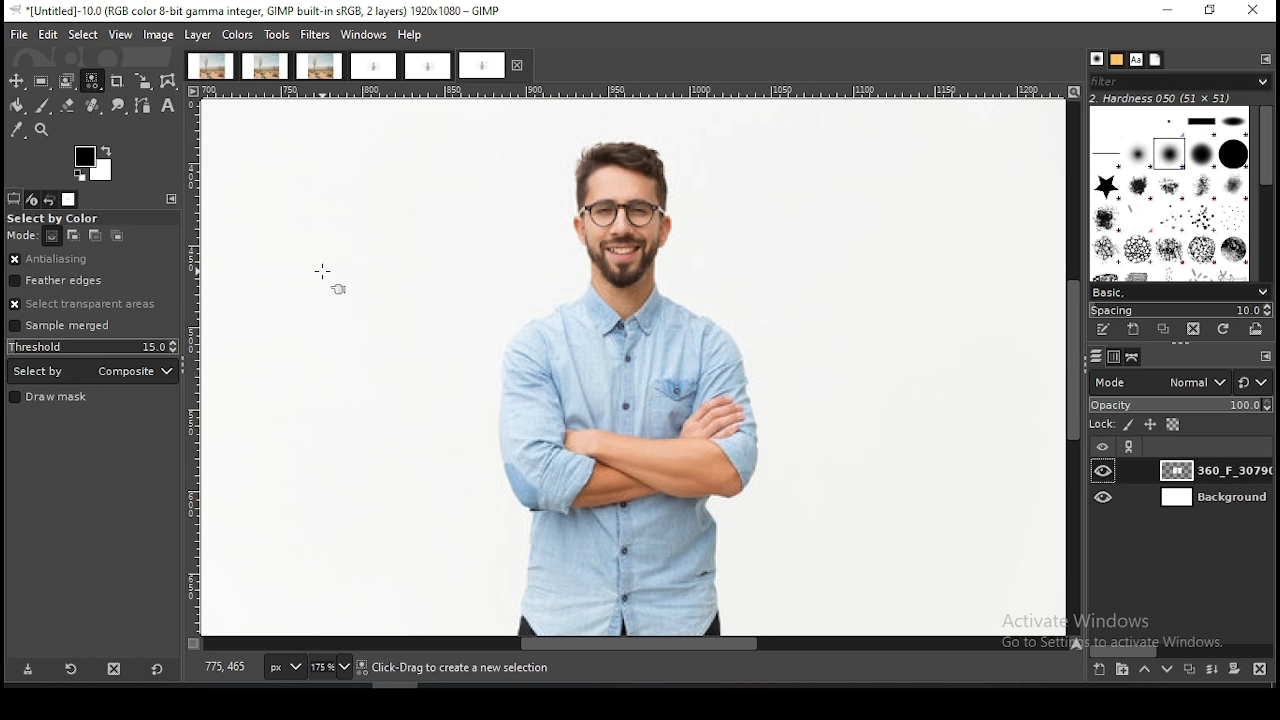  What do you see at coordinates (1180, 406) in the screenshot?
I see `opacity` at bounding box center [1180, 406].